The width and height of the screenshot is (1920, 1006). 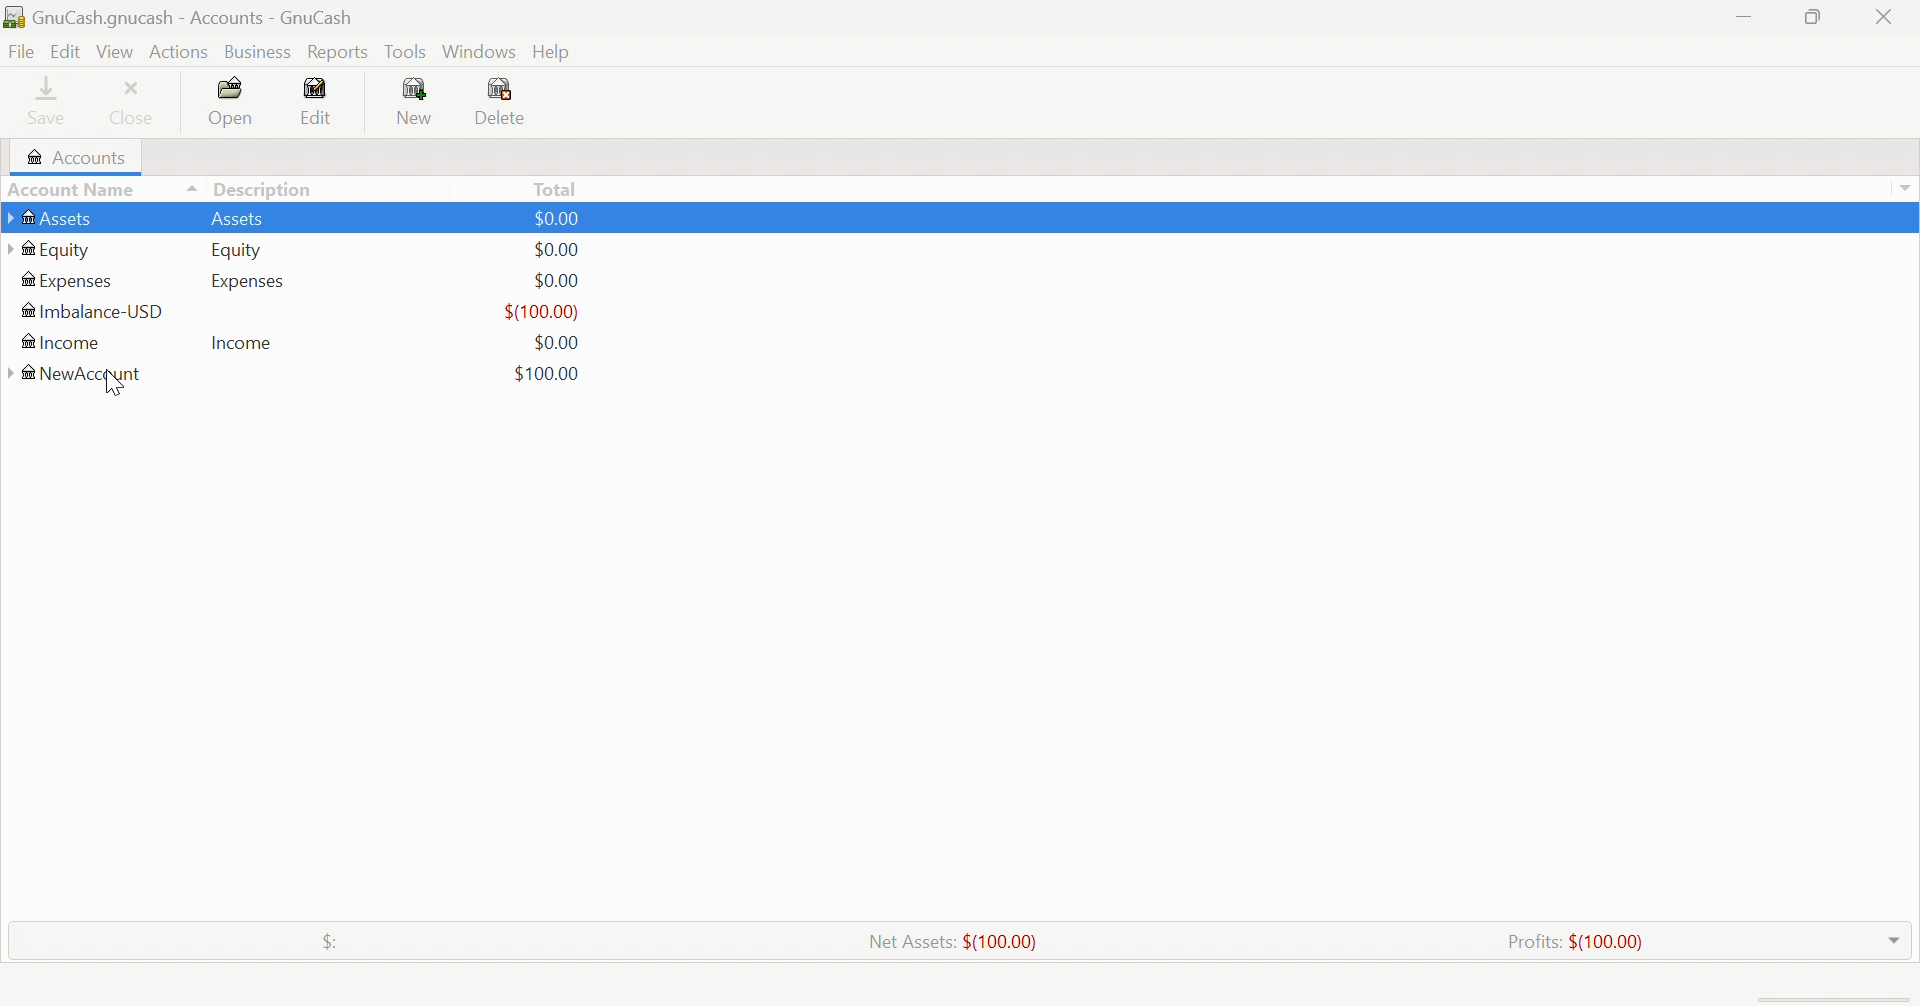 I want to click on Edit, so click(x=319, y=101).